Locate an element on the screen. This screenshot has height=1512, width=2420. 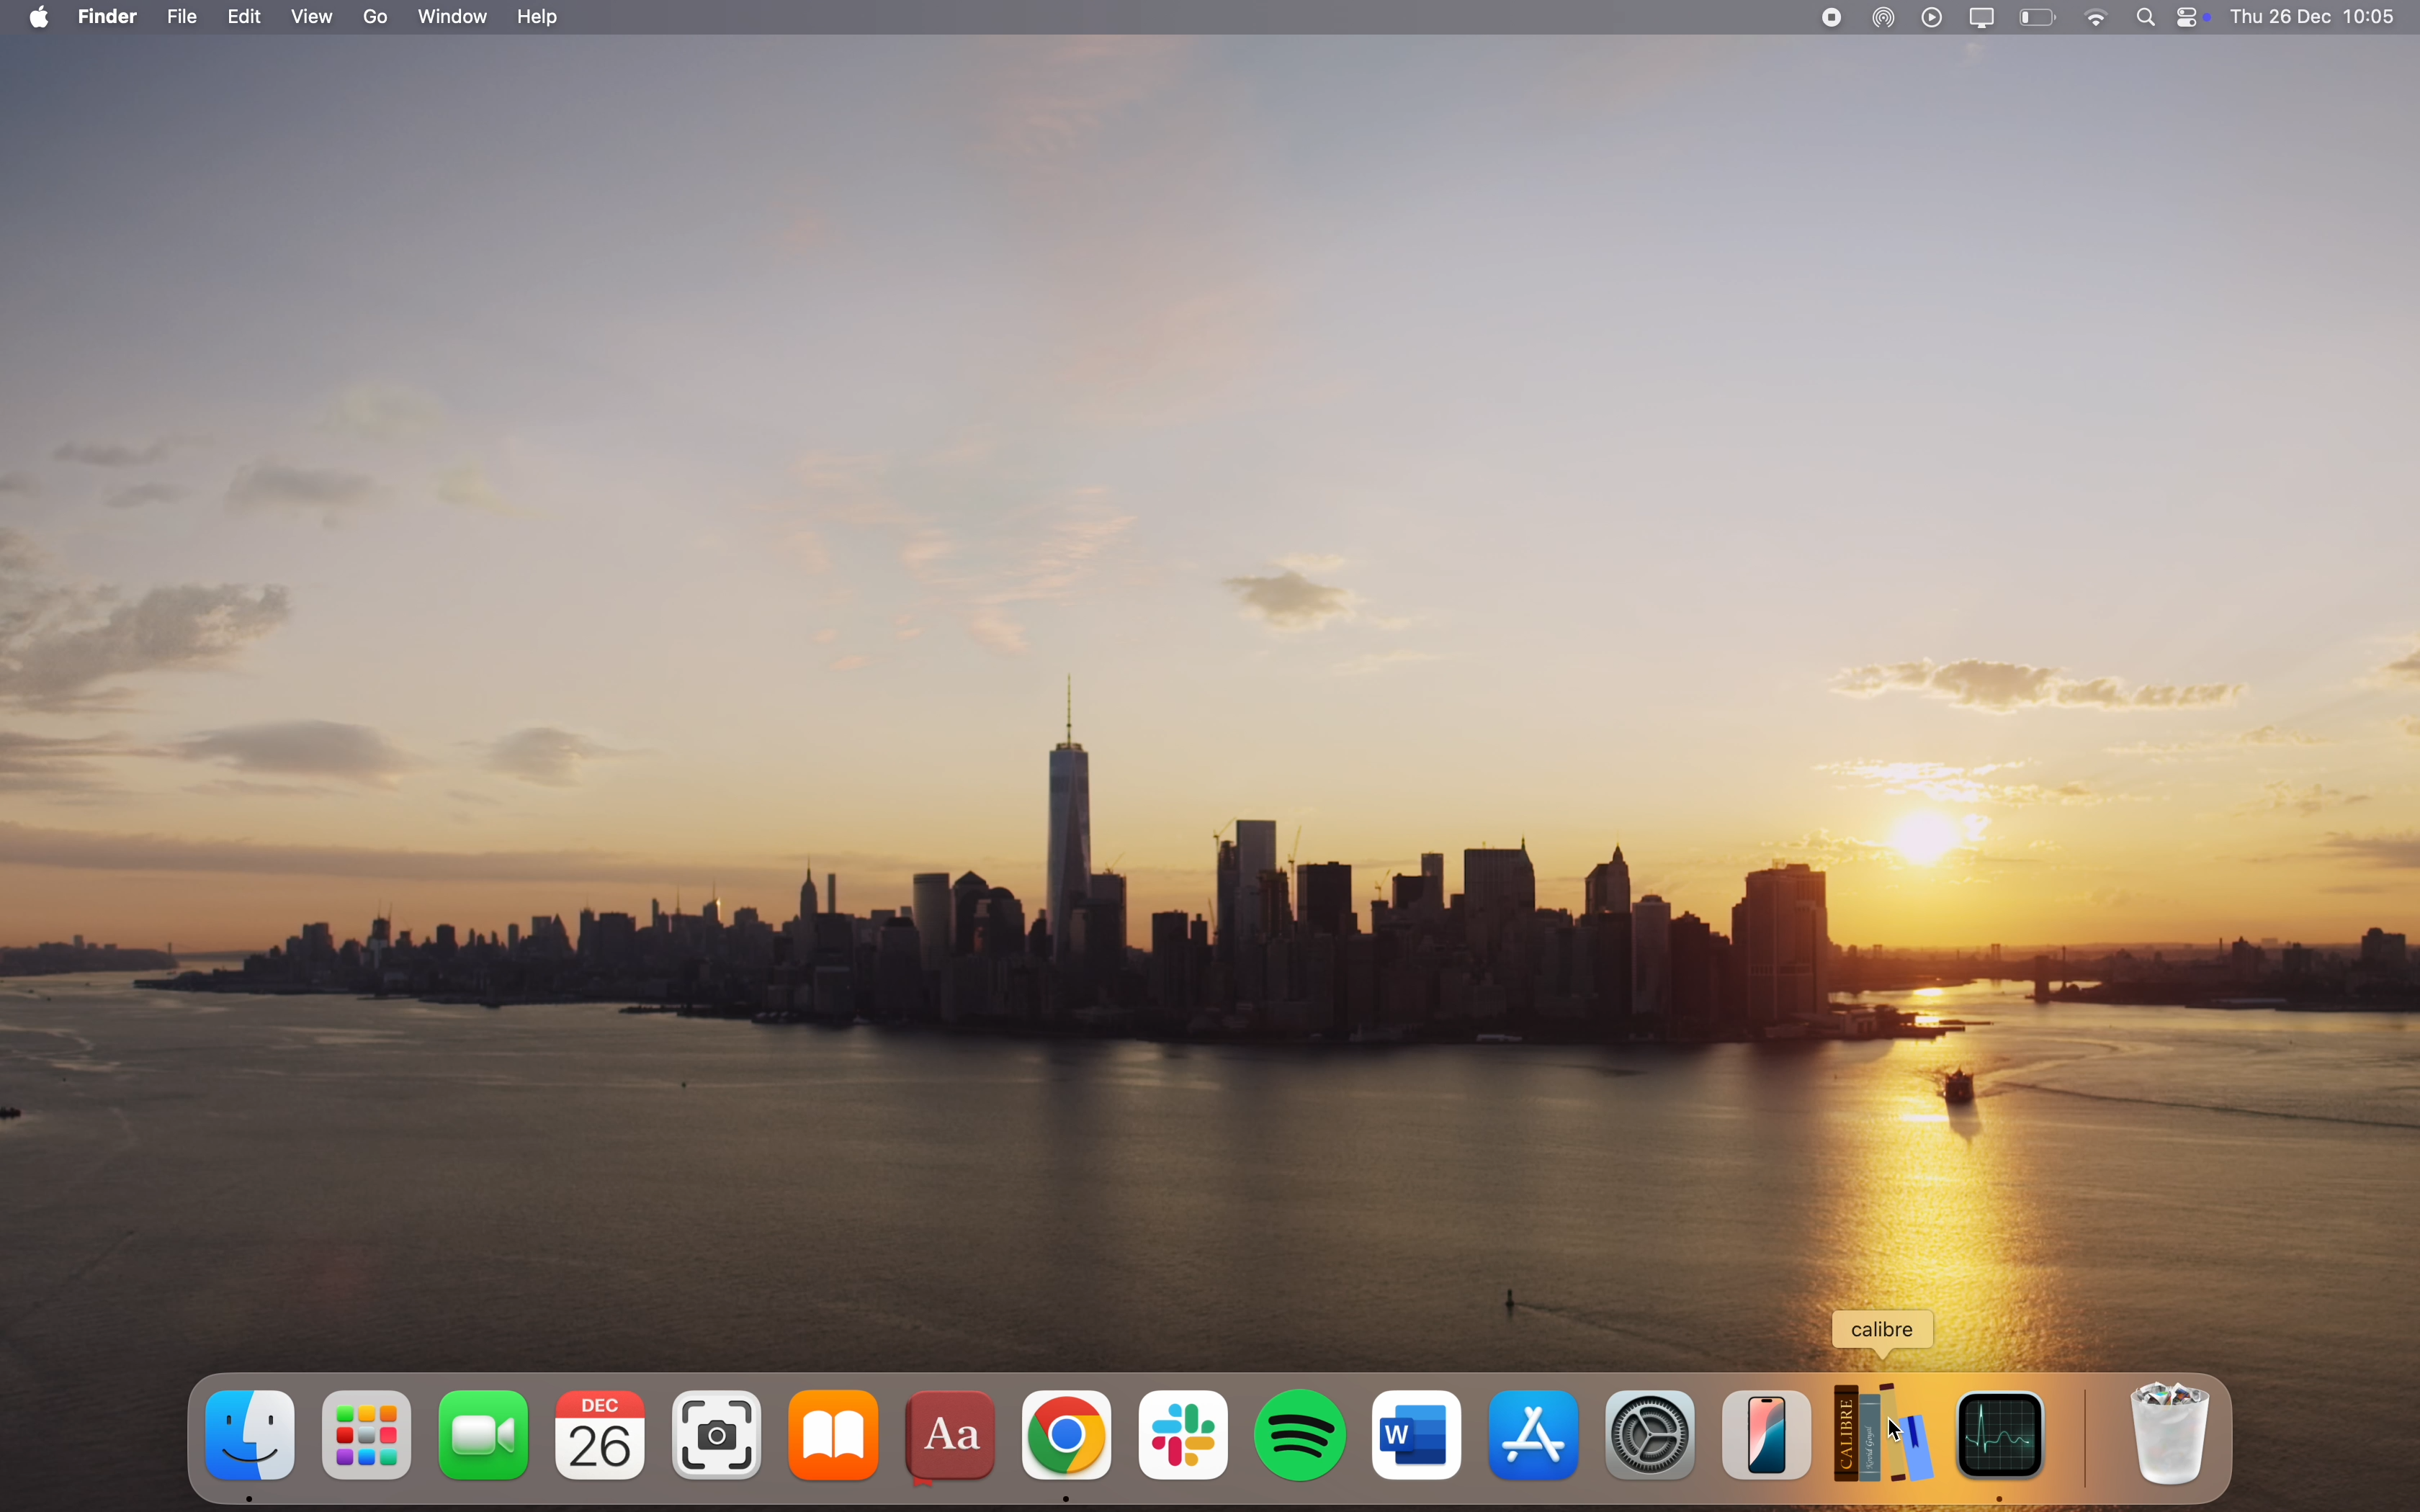
trash is located at coordinates (2172, 1432).